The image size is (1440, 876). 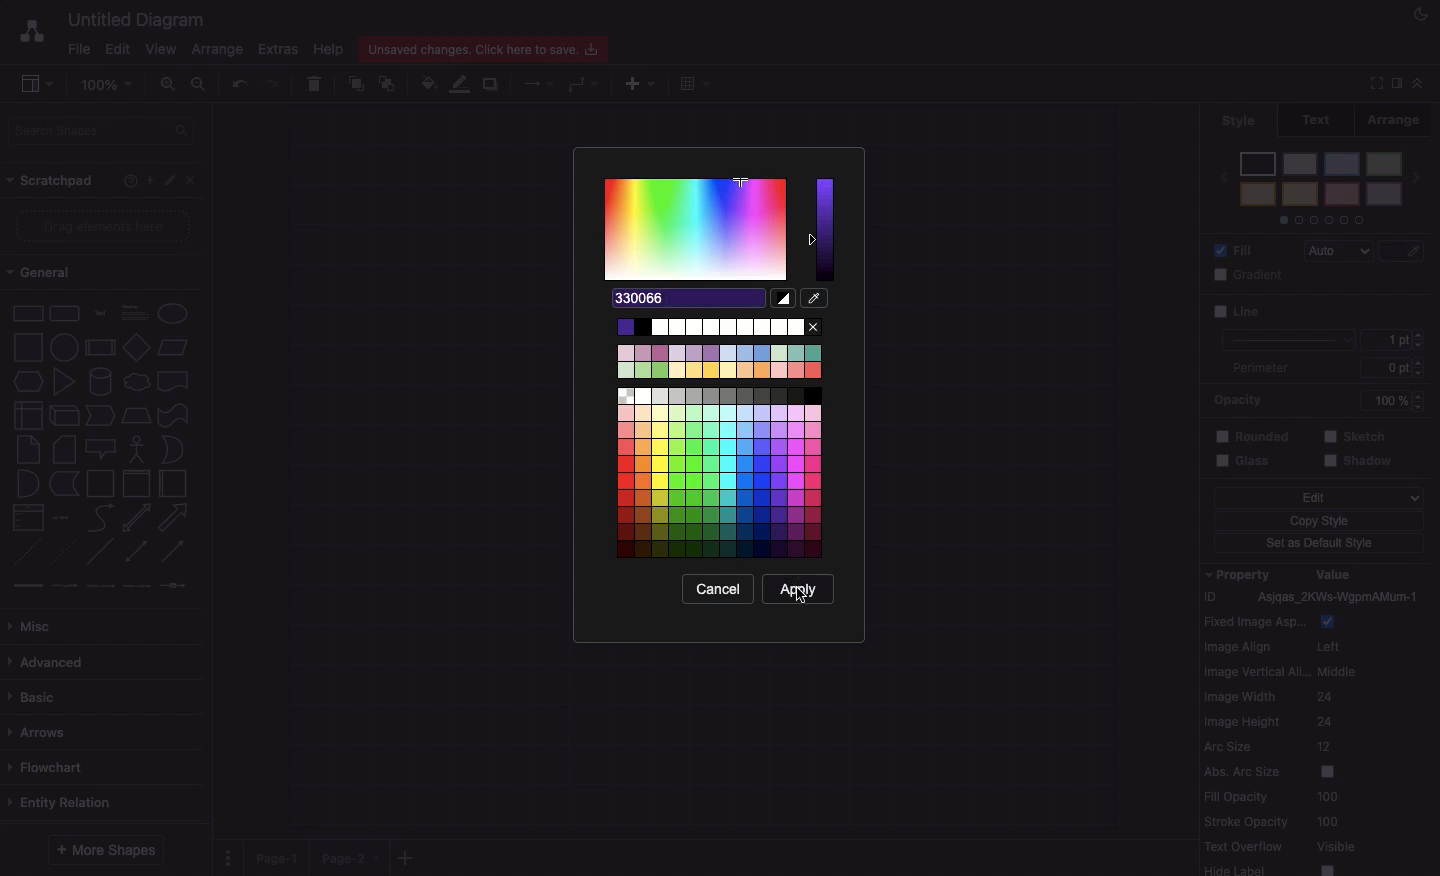 I want to click on list, so click(x=25, y=518).